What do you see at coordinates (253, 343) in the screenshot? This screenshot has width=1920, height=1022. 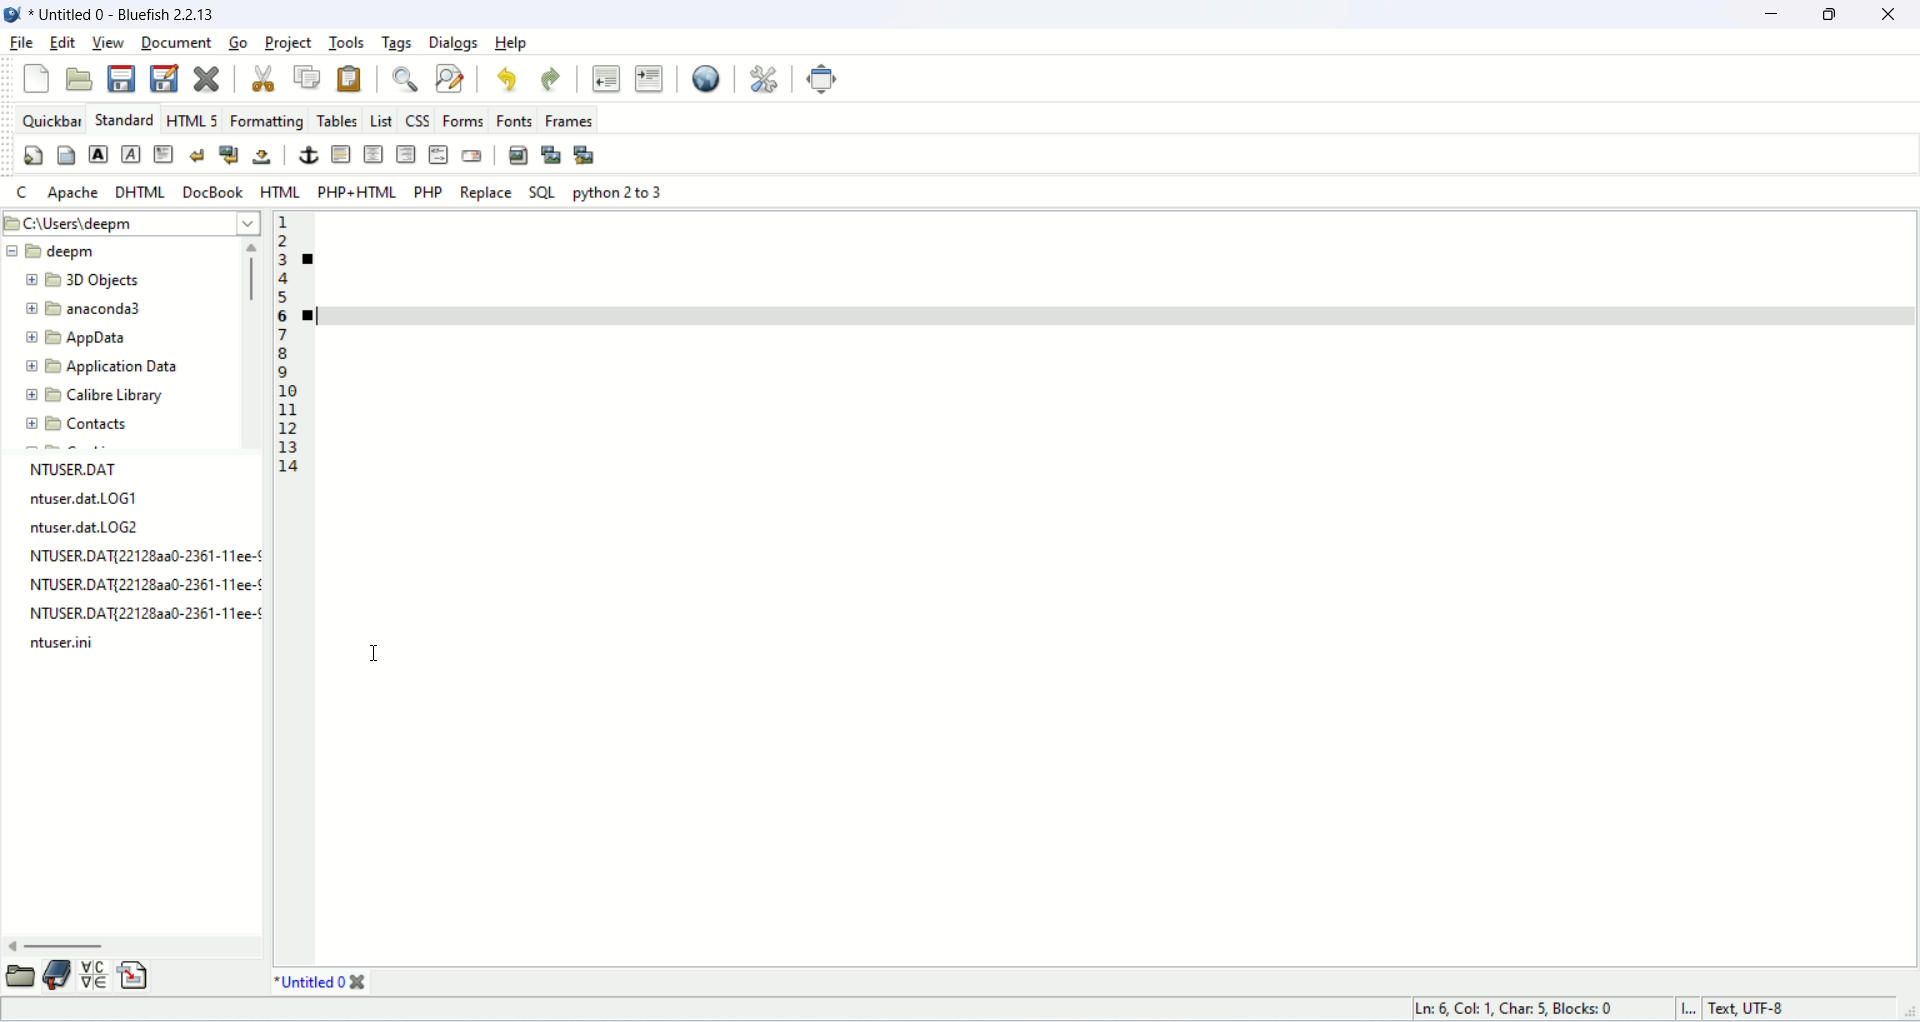 I see `scroll bar` at bounding box center [253, 343].